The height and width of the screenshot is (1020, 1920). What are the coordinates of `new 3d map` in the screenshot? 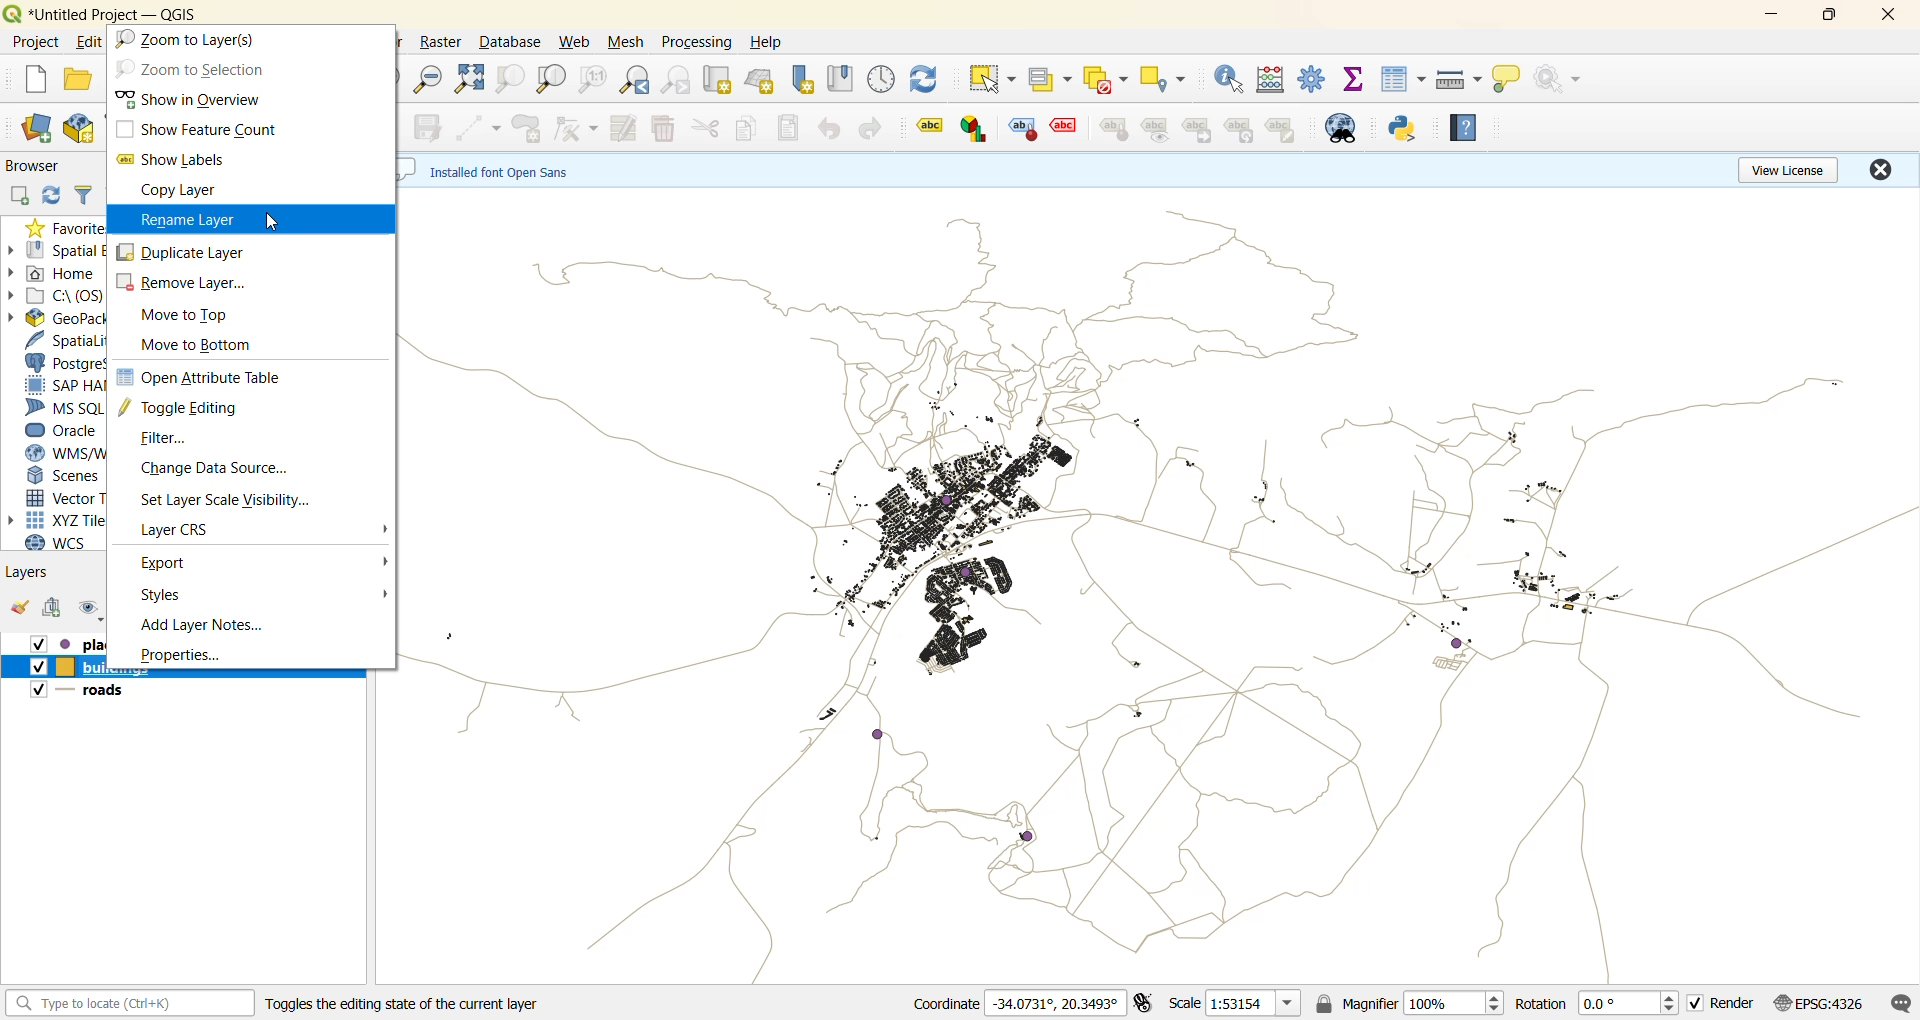 It's located at (761, 80).